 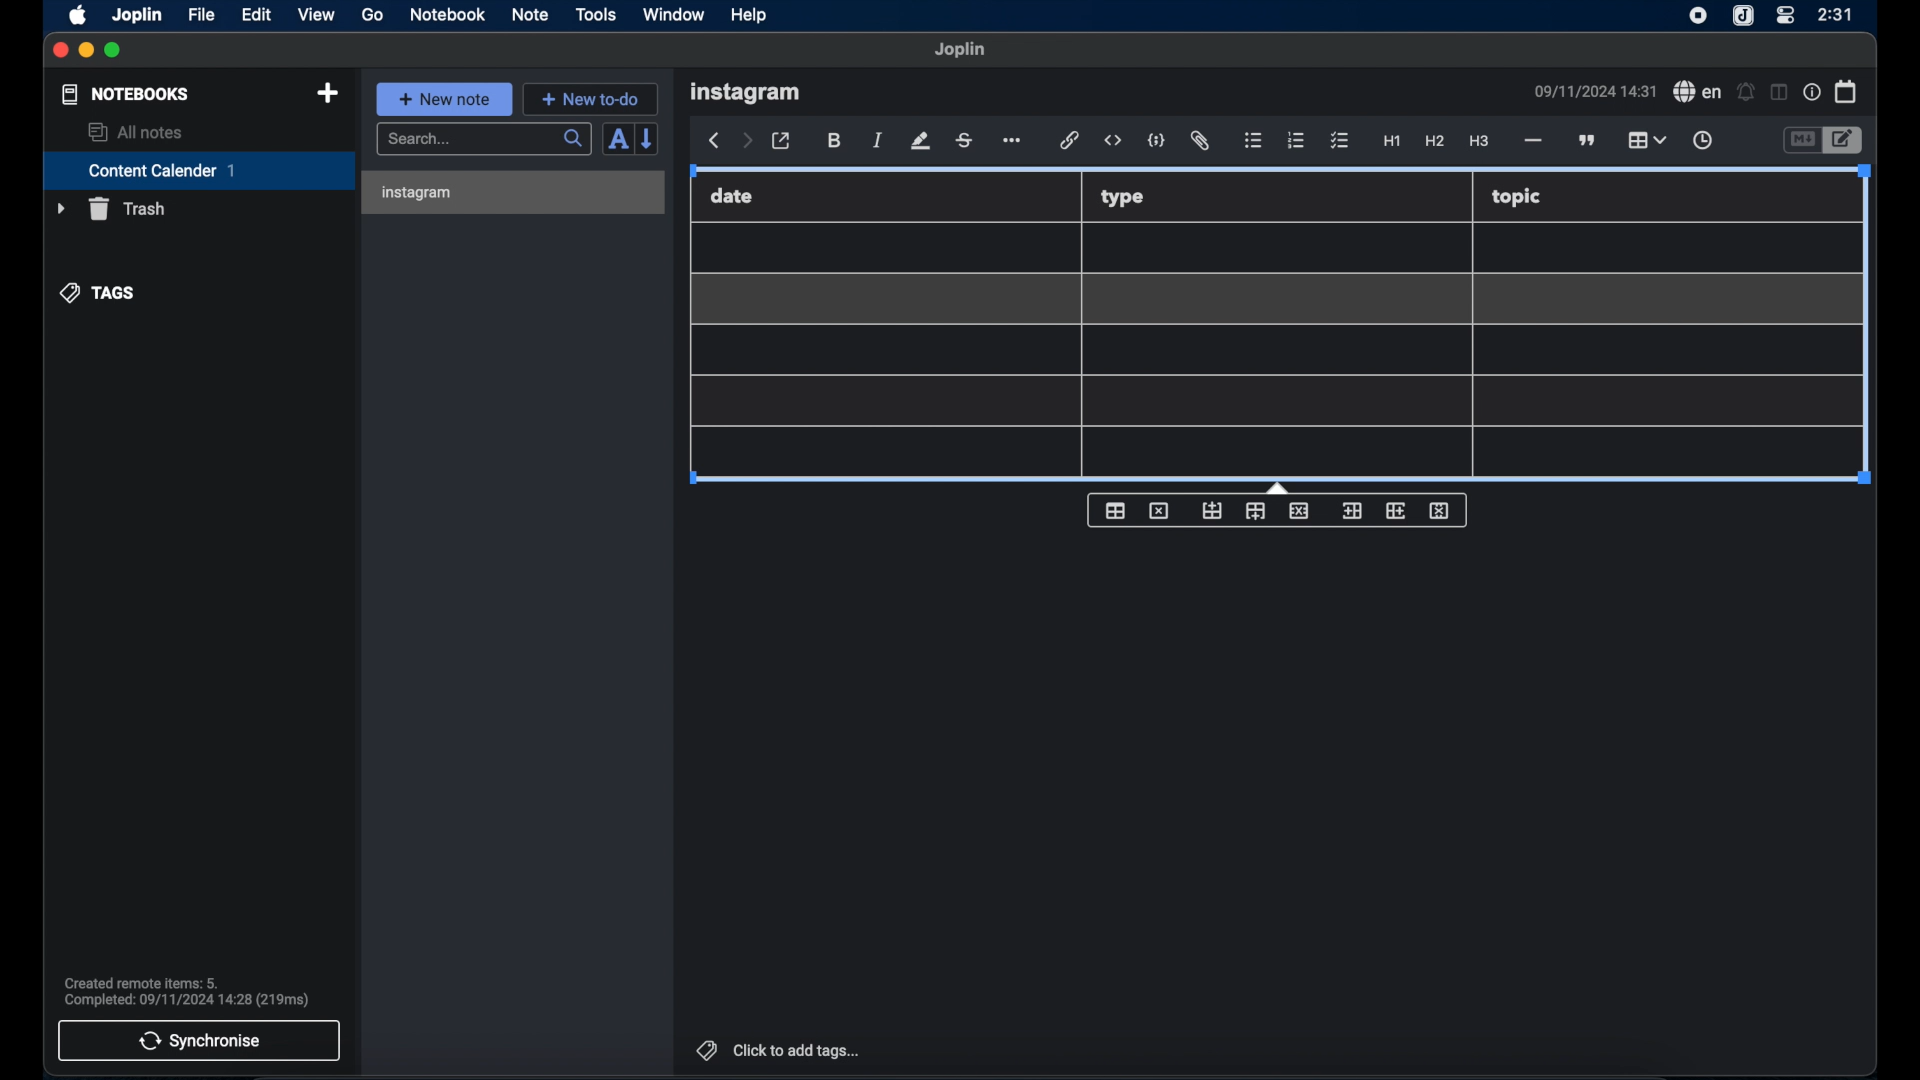 I want to click on 2:31(time), so click(x=1836, y=14).